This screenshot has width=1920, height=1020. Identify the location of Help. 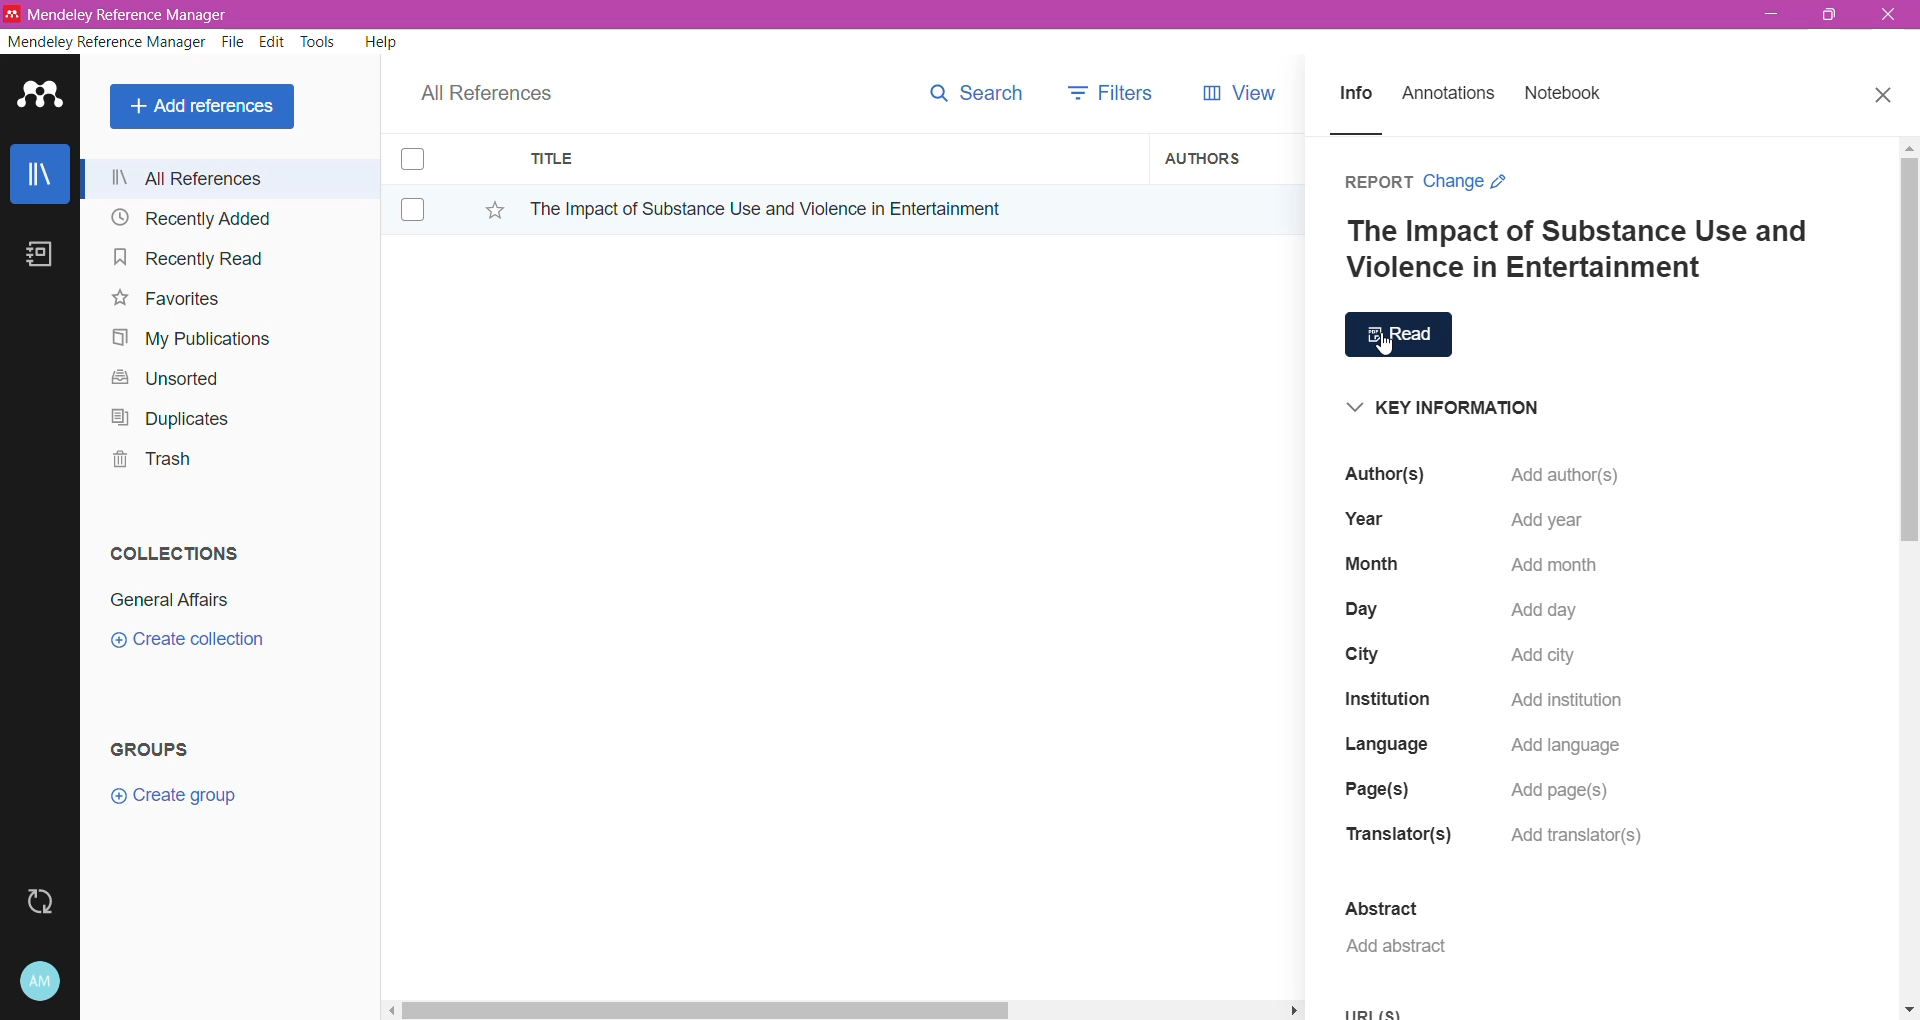
(385, 42).